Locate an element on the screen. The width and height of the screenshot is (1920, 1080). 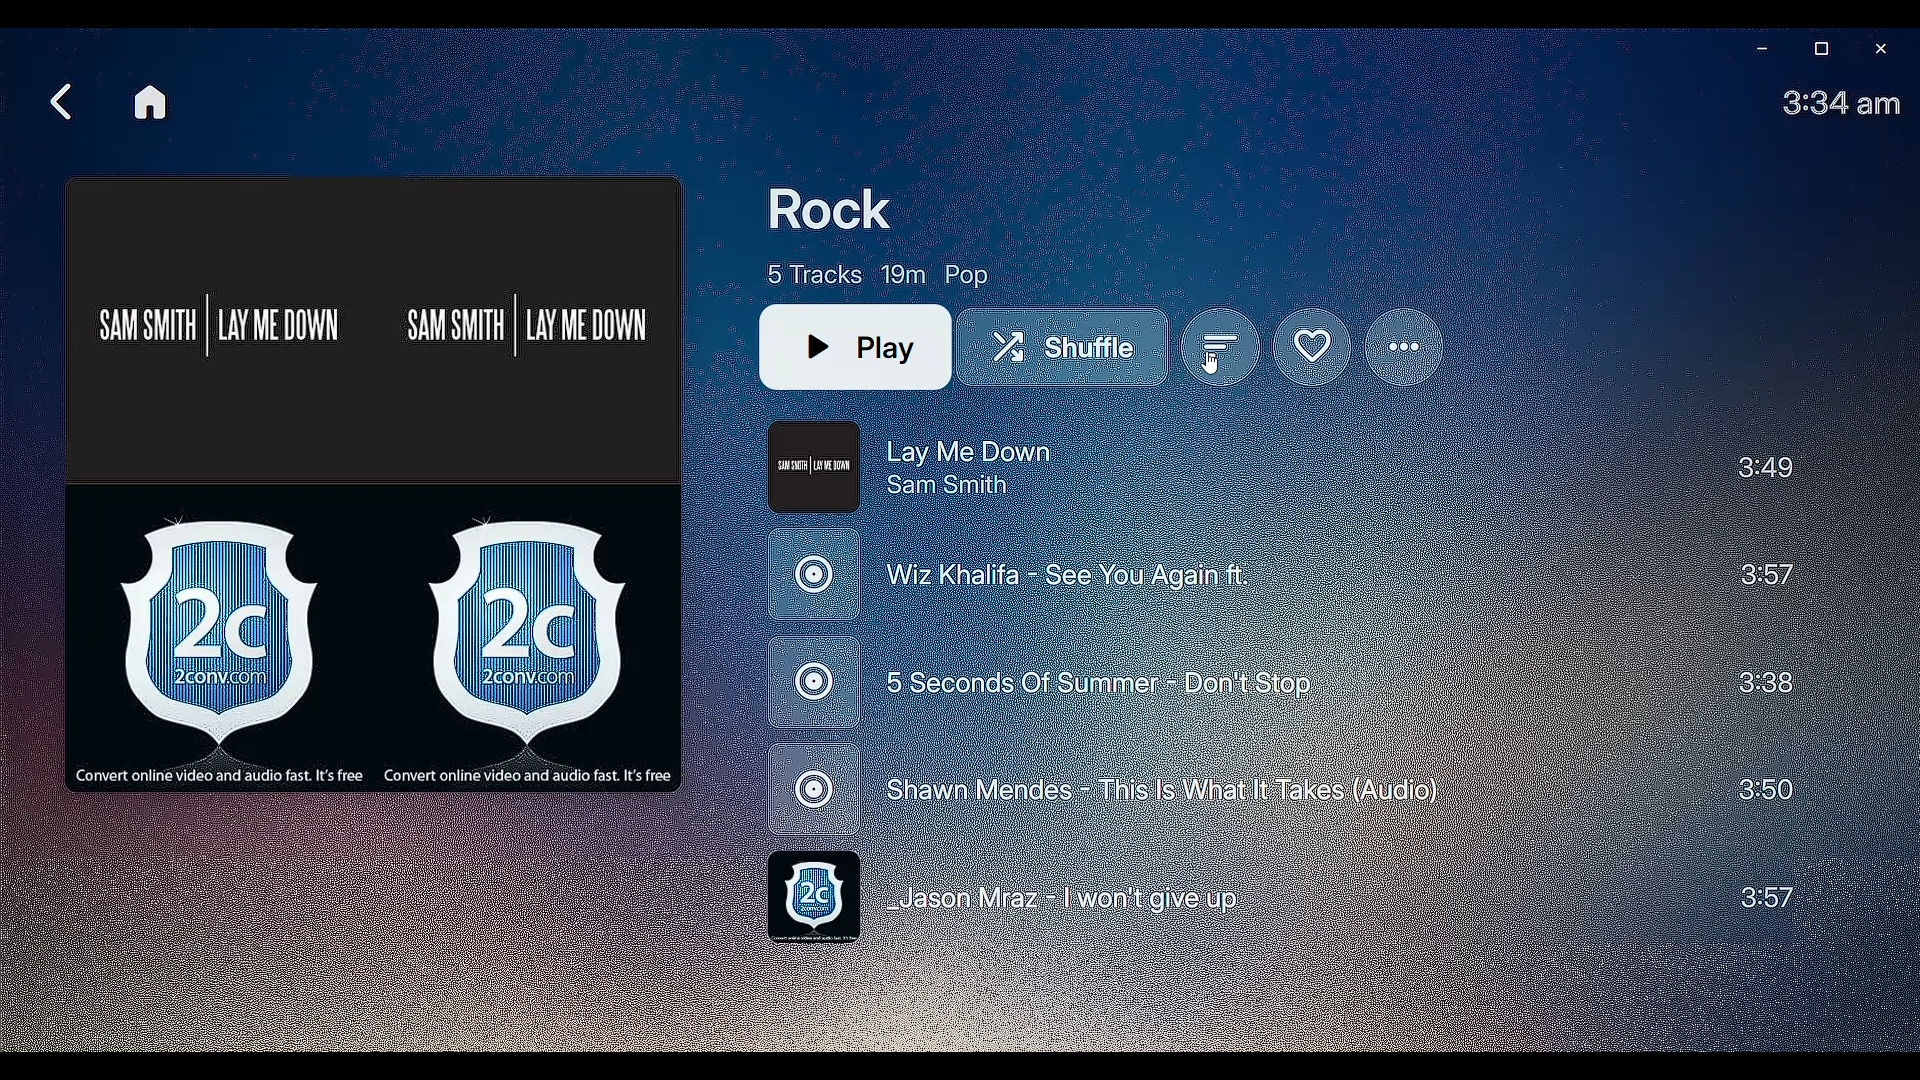
Sort by is located at coordinates (1222, 351).